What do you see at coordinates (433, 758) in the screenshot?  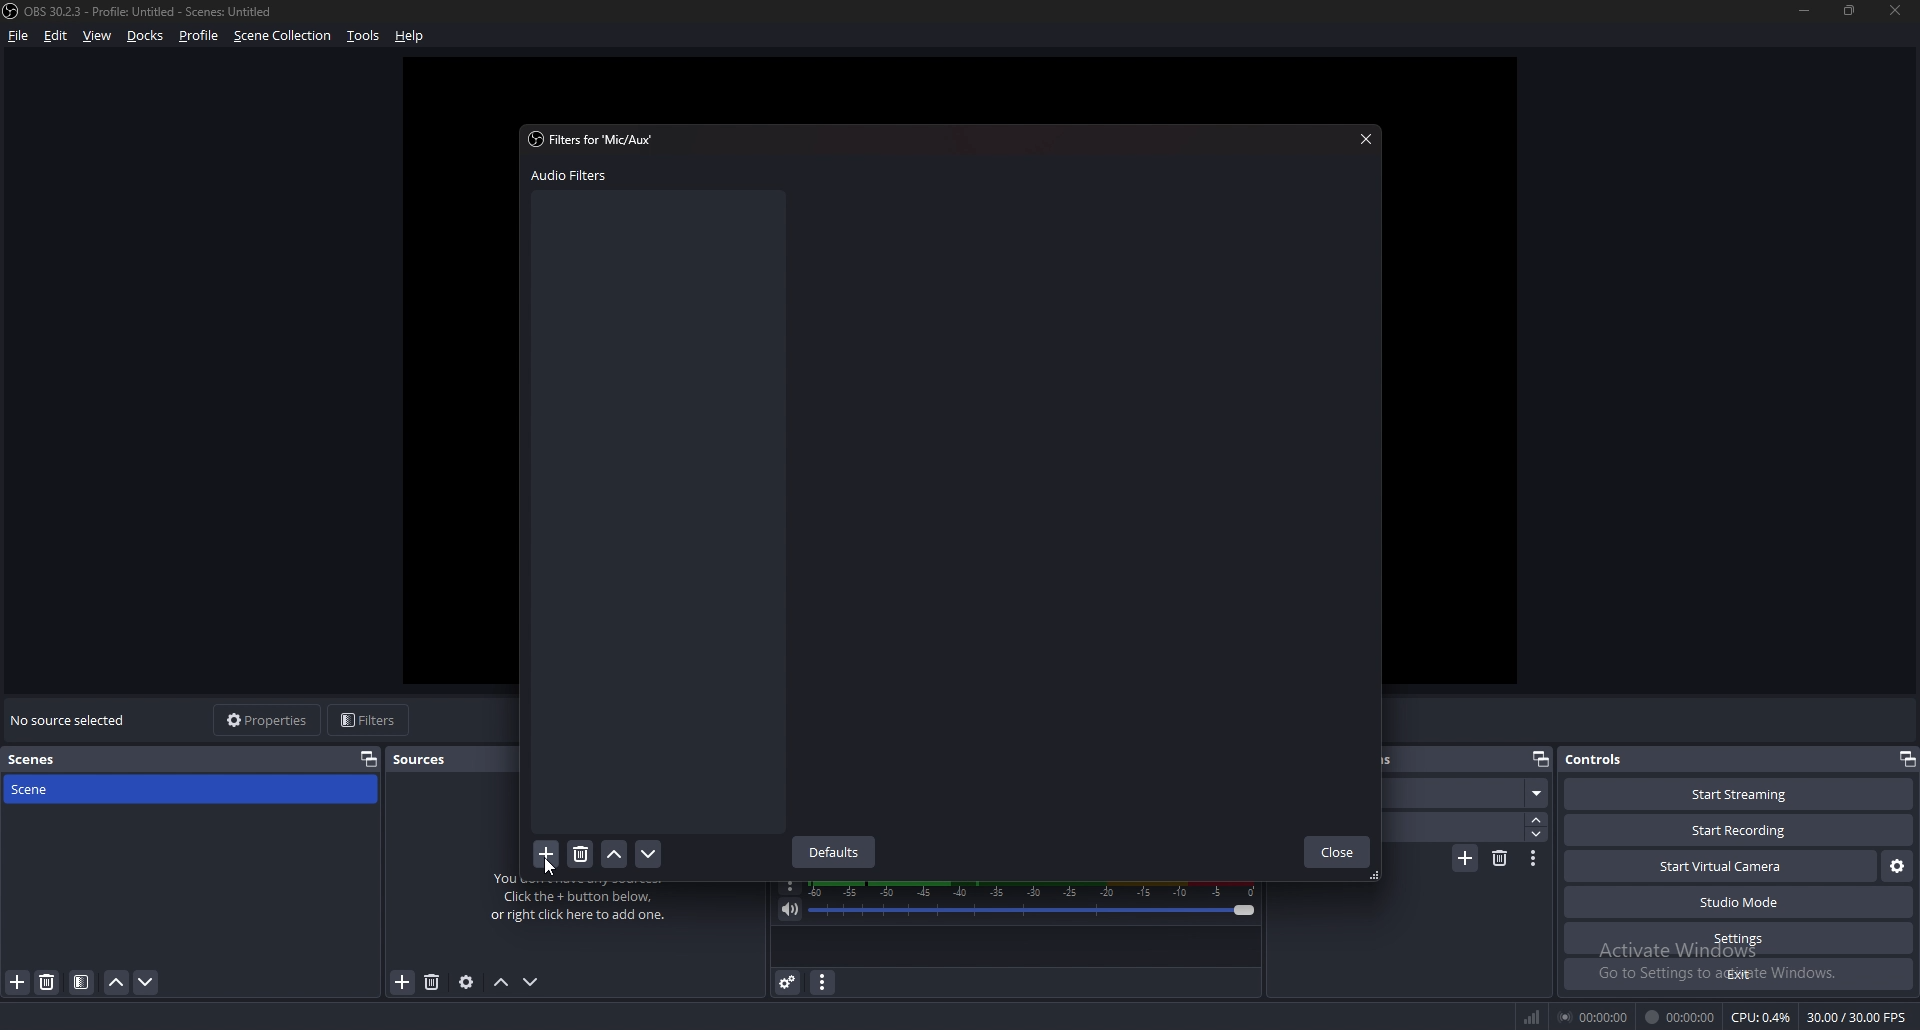 I see `sources` at bounding box center [433, 758].